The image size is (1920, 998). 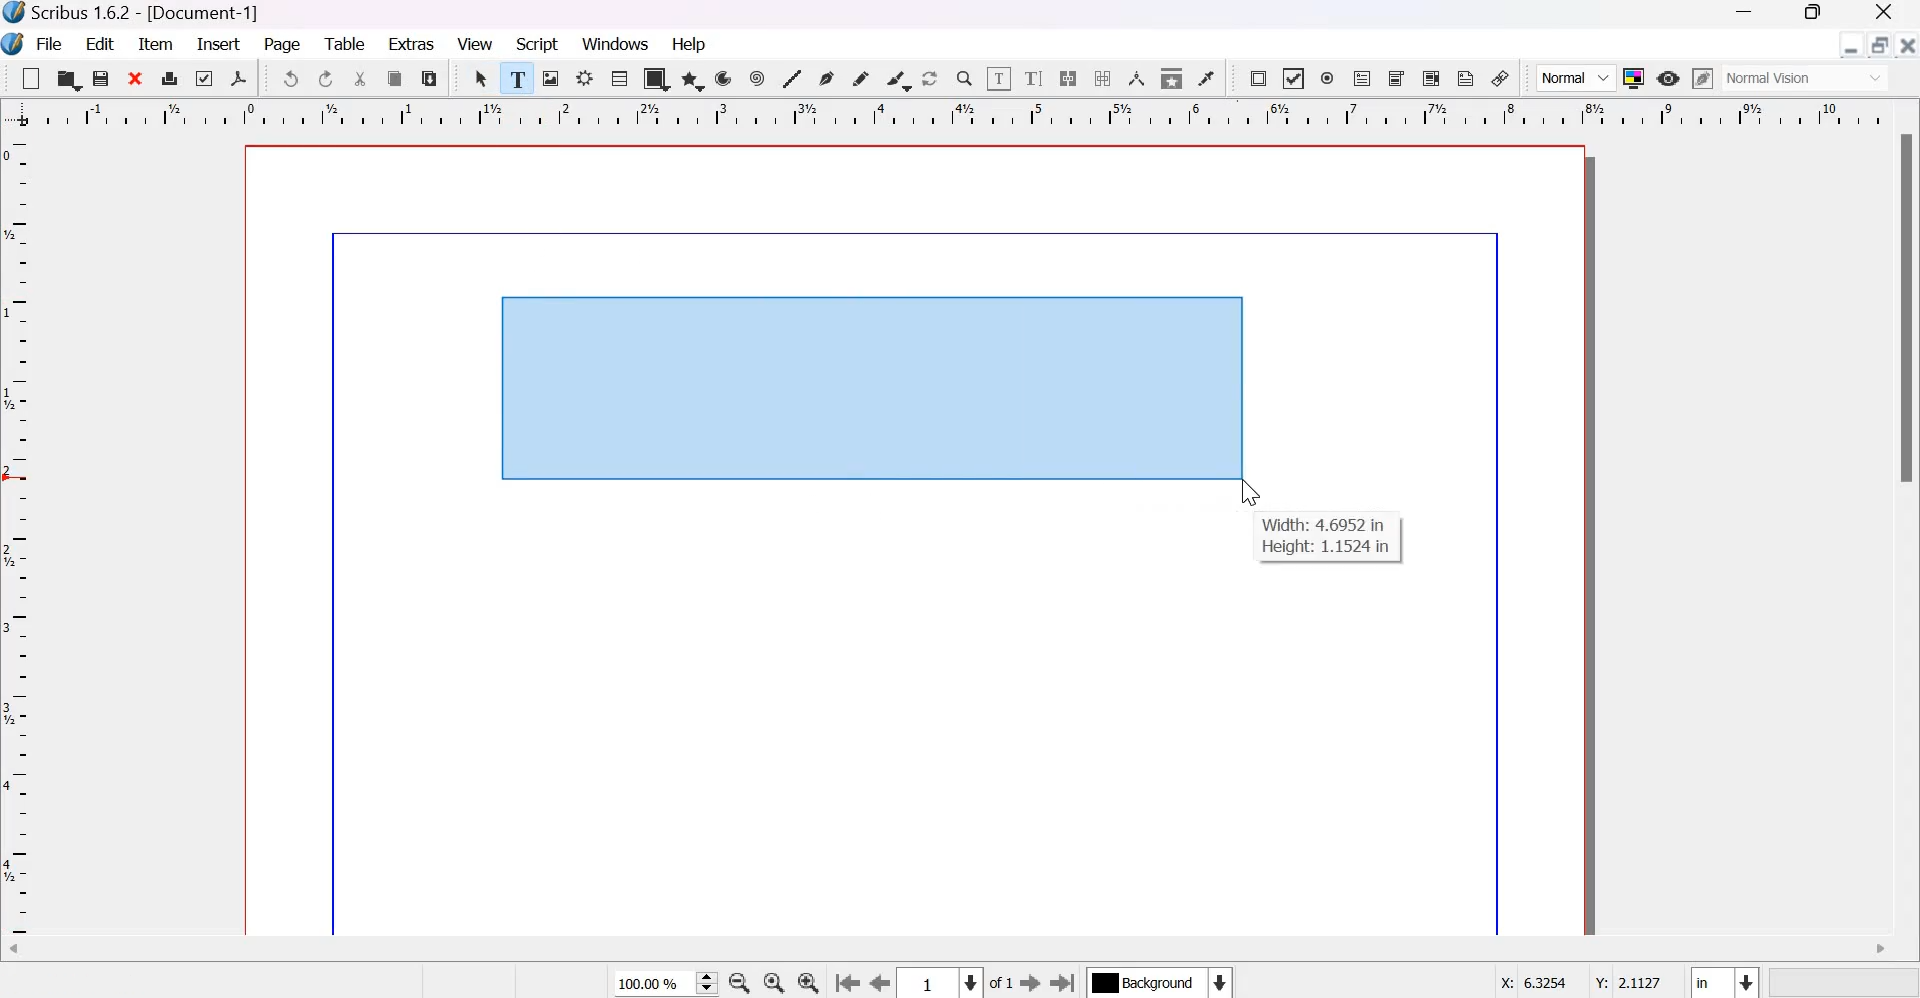 What do you see at coordinates (47, 45) in the screenshot?
I see `File` at bounding box center [47, 45].